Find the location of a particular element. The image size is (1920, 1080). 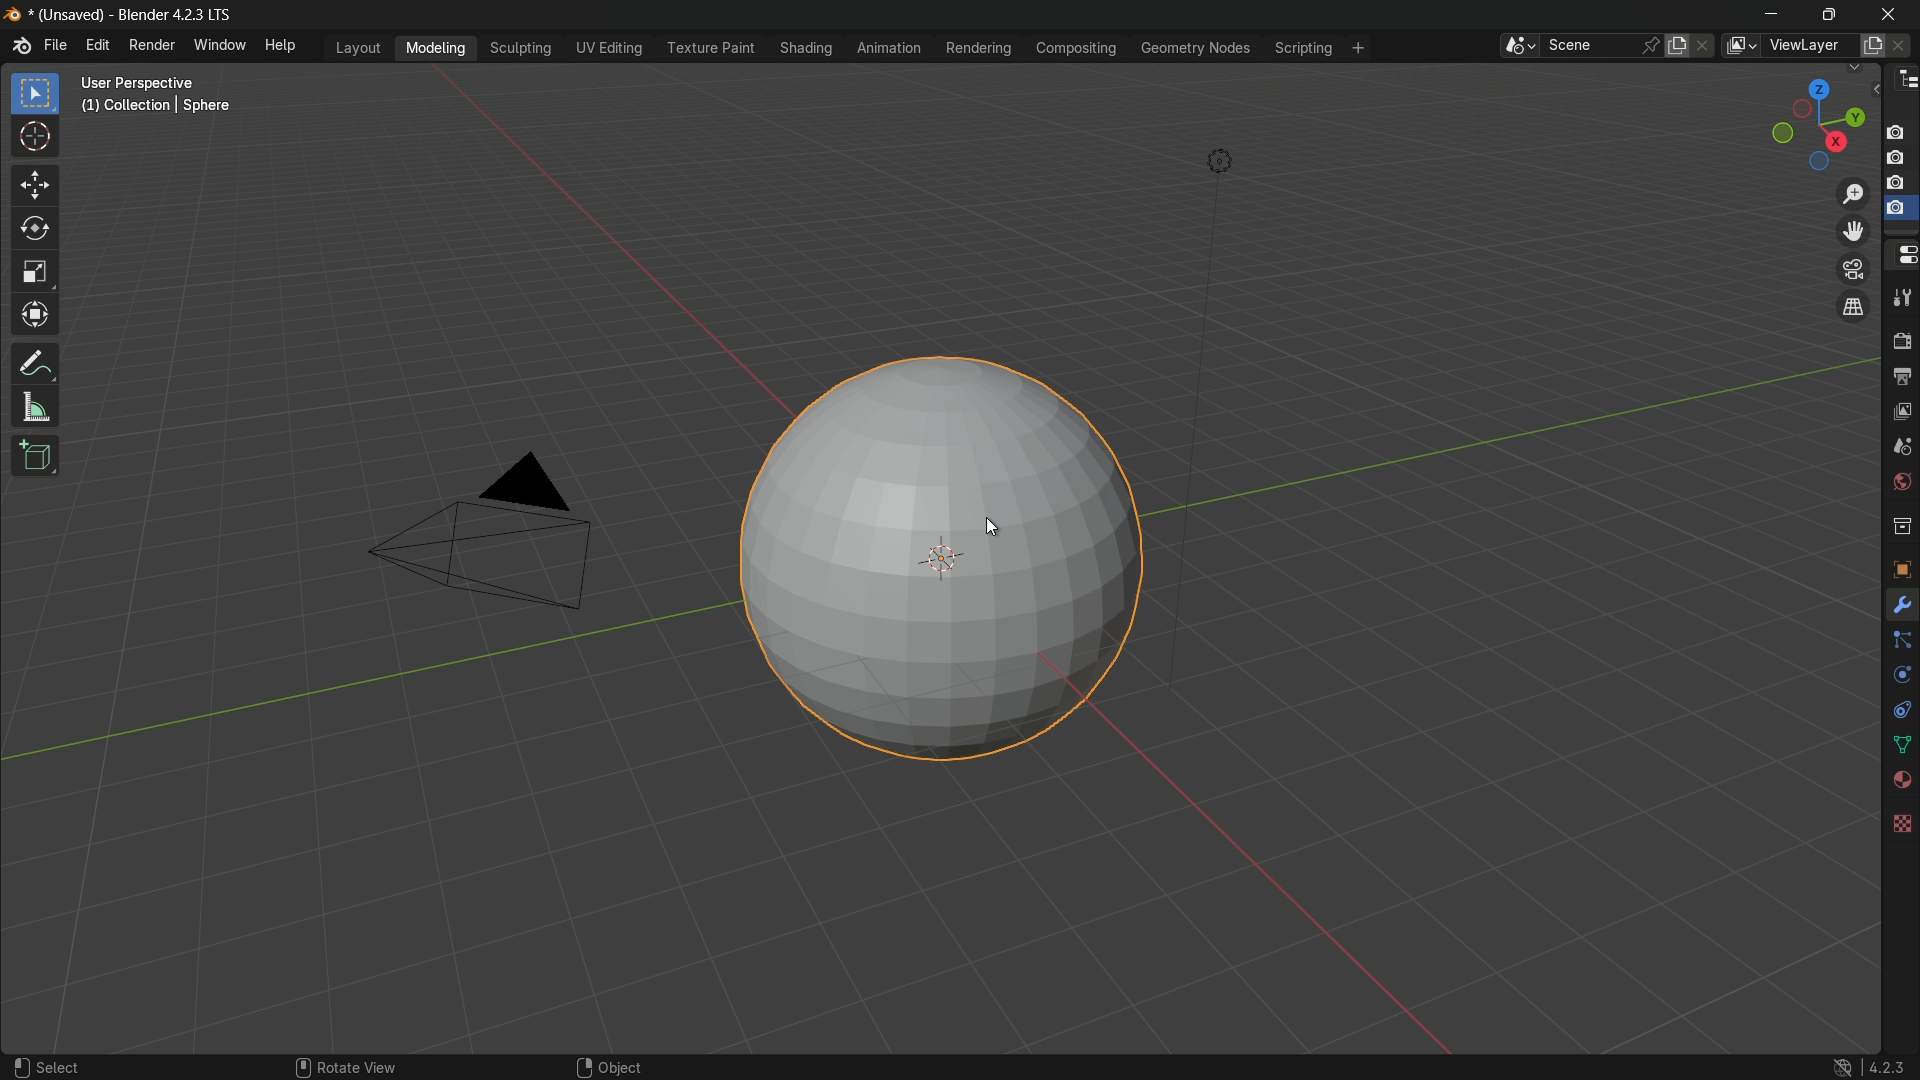

close app is located at coordinates (1892, 13).